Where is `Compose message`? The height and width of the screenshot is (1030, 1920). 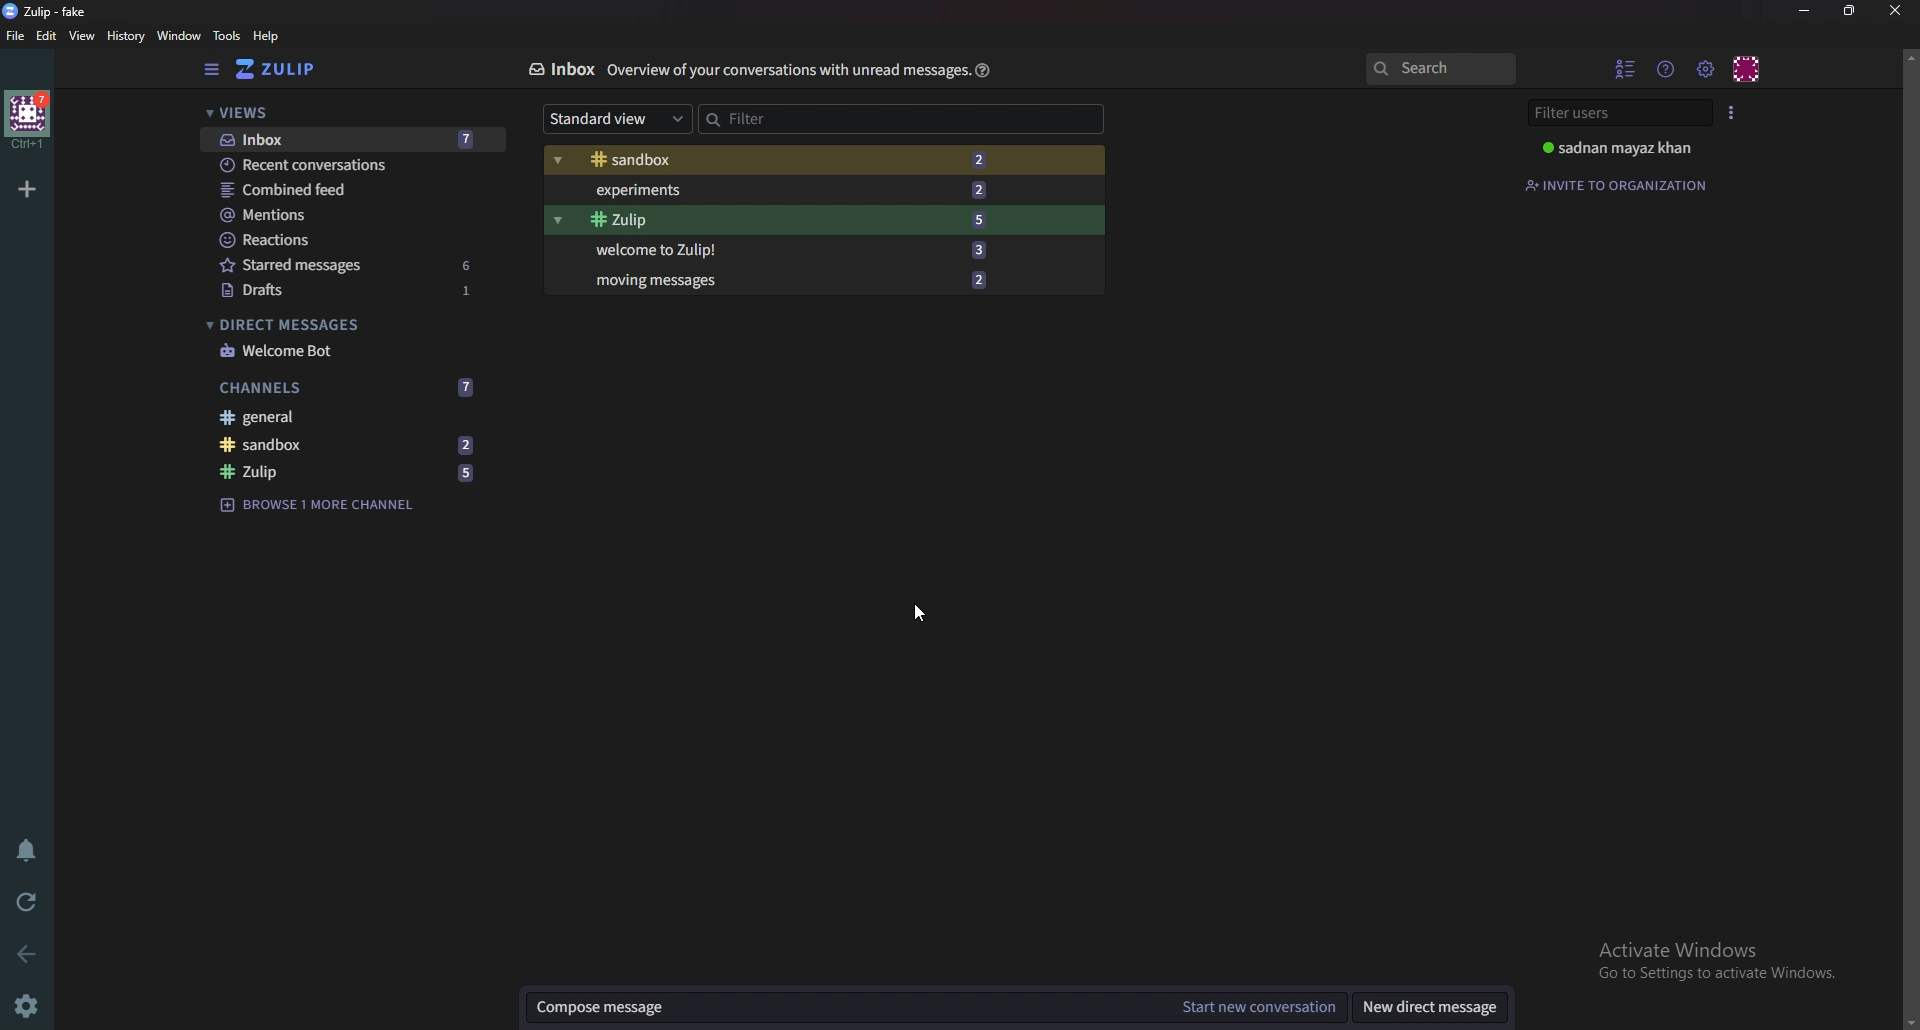
Compose message is located at coordinates (842, 1008).